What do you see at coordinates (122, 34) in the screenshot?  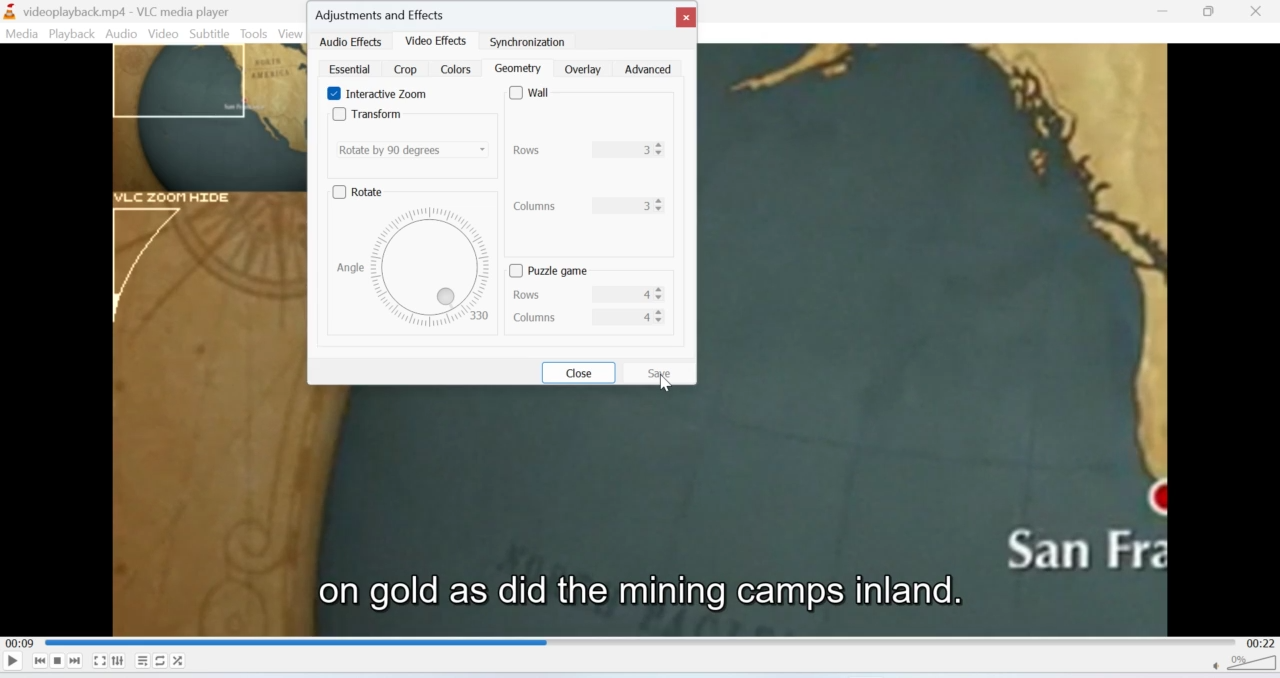 I see `Audio` at bounding box center [122, 34].